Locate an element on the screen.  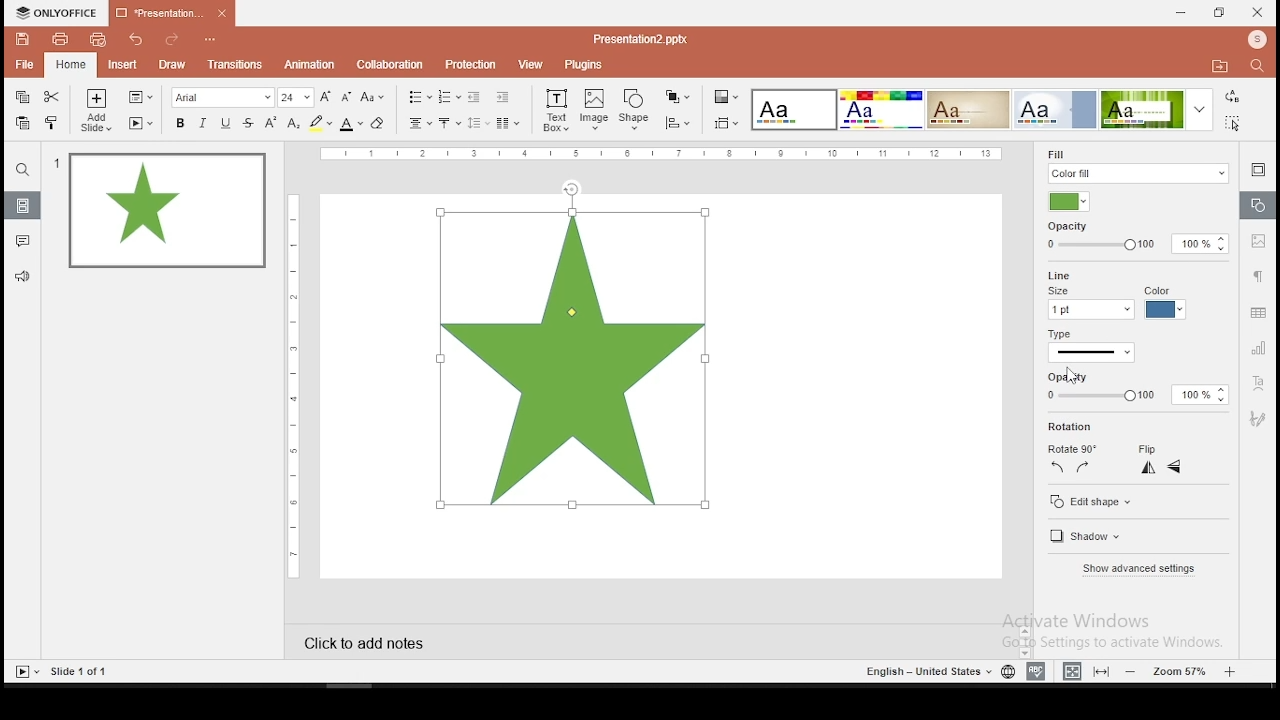
shape settings is located at coordinates (1256, 206).